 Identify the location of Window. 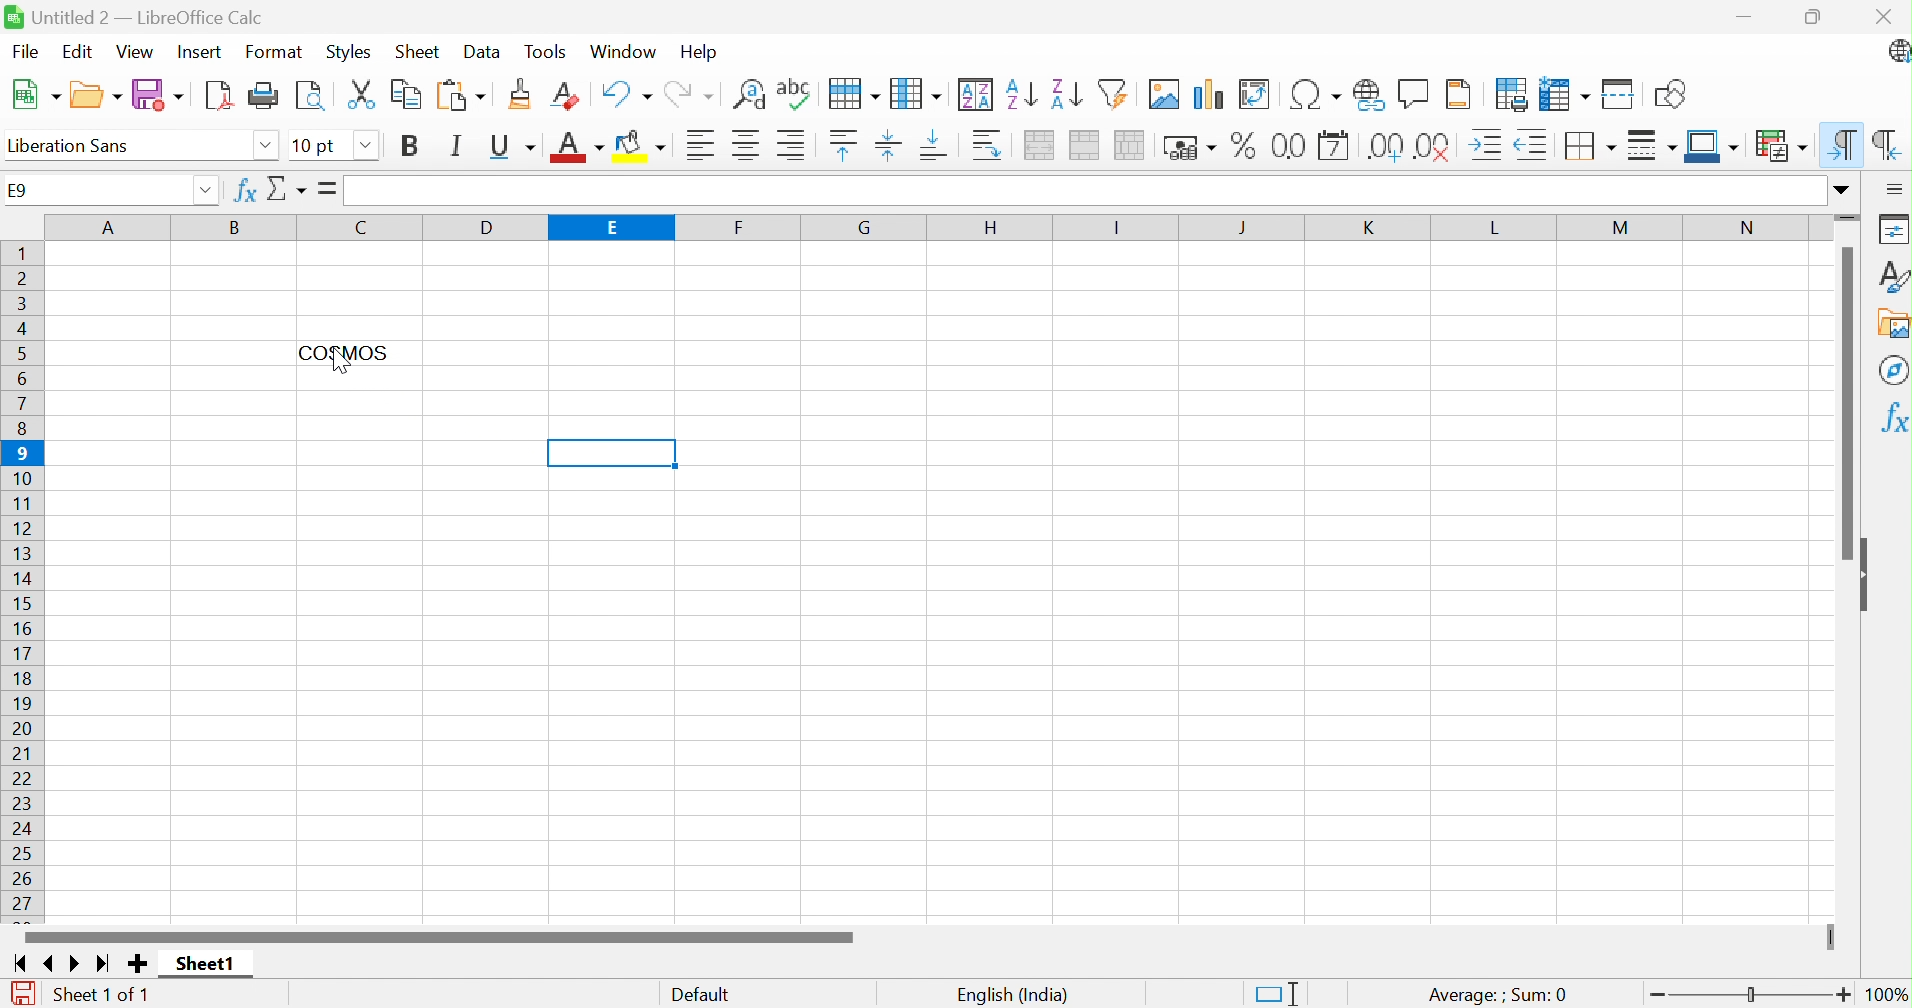
(625, 51).